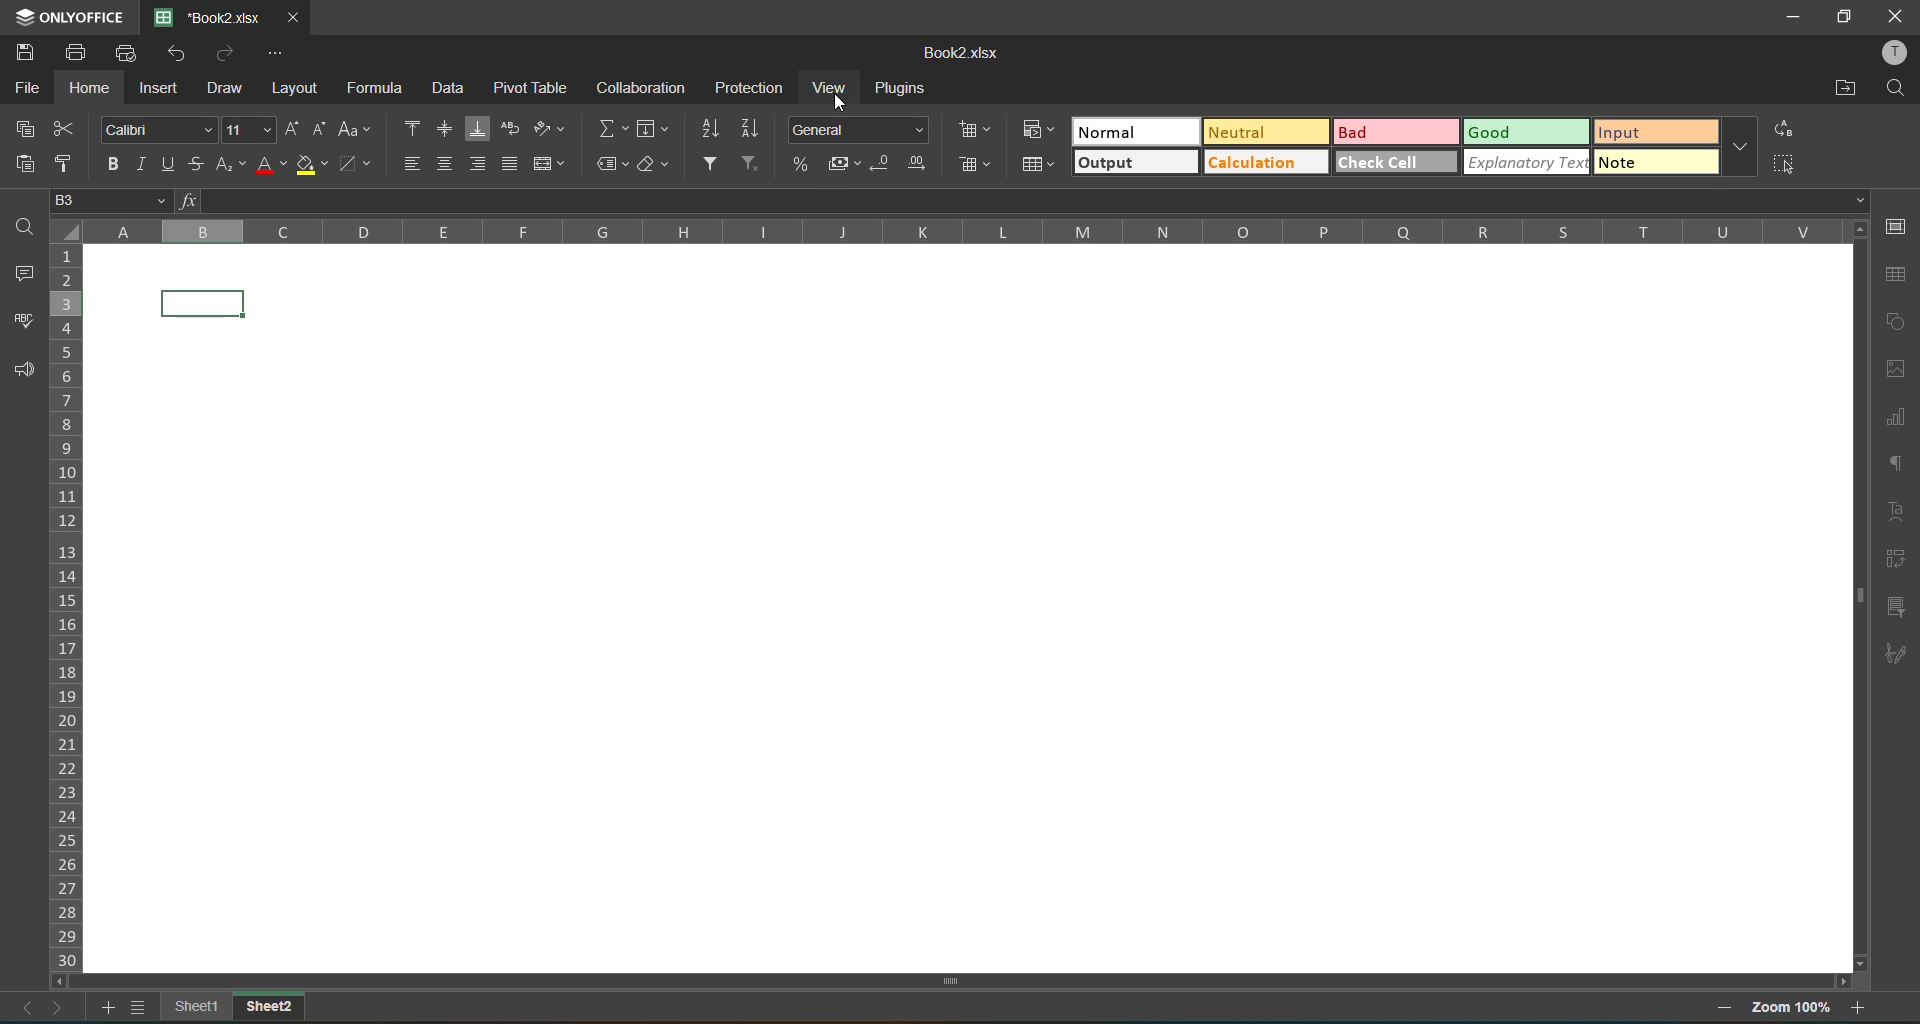 Image resolution: width=1920 pixels, height=1024 pixels. Describe the element at coordinates (62, 162) in the screenshot. I see `copy style` at that location.